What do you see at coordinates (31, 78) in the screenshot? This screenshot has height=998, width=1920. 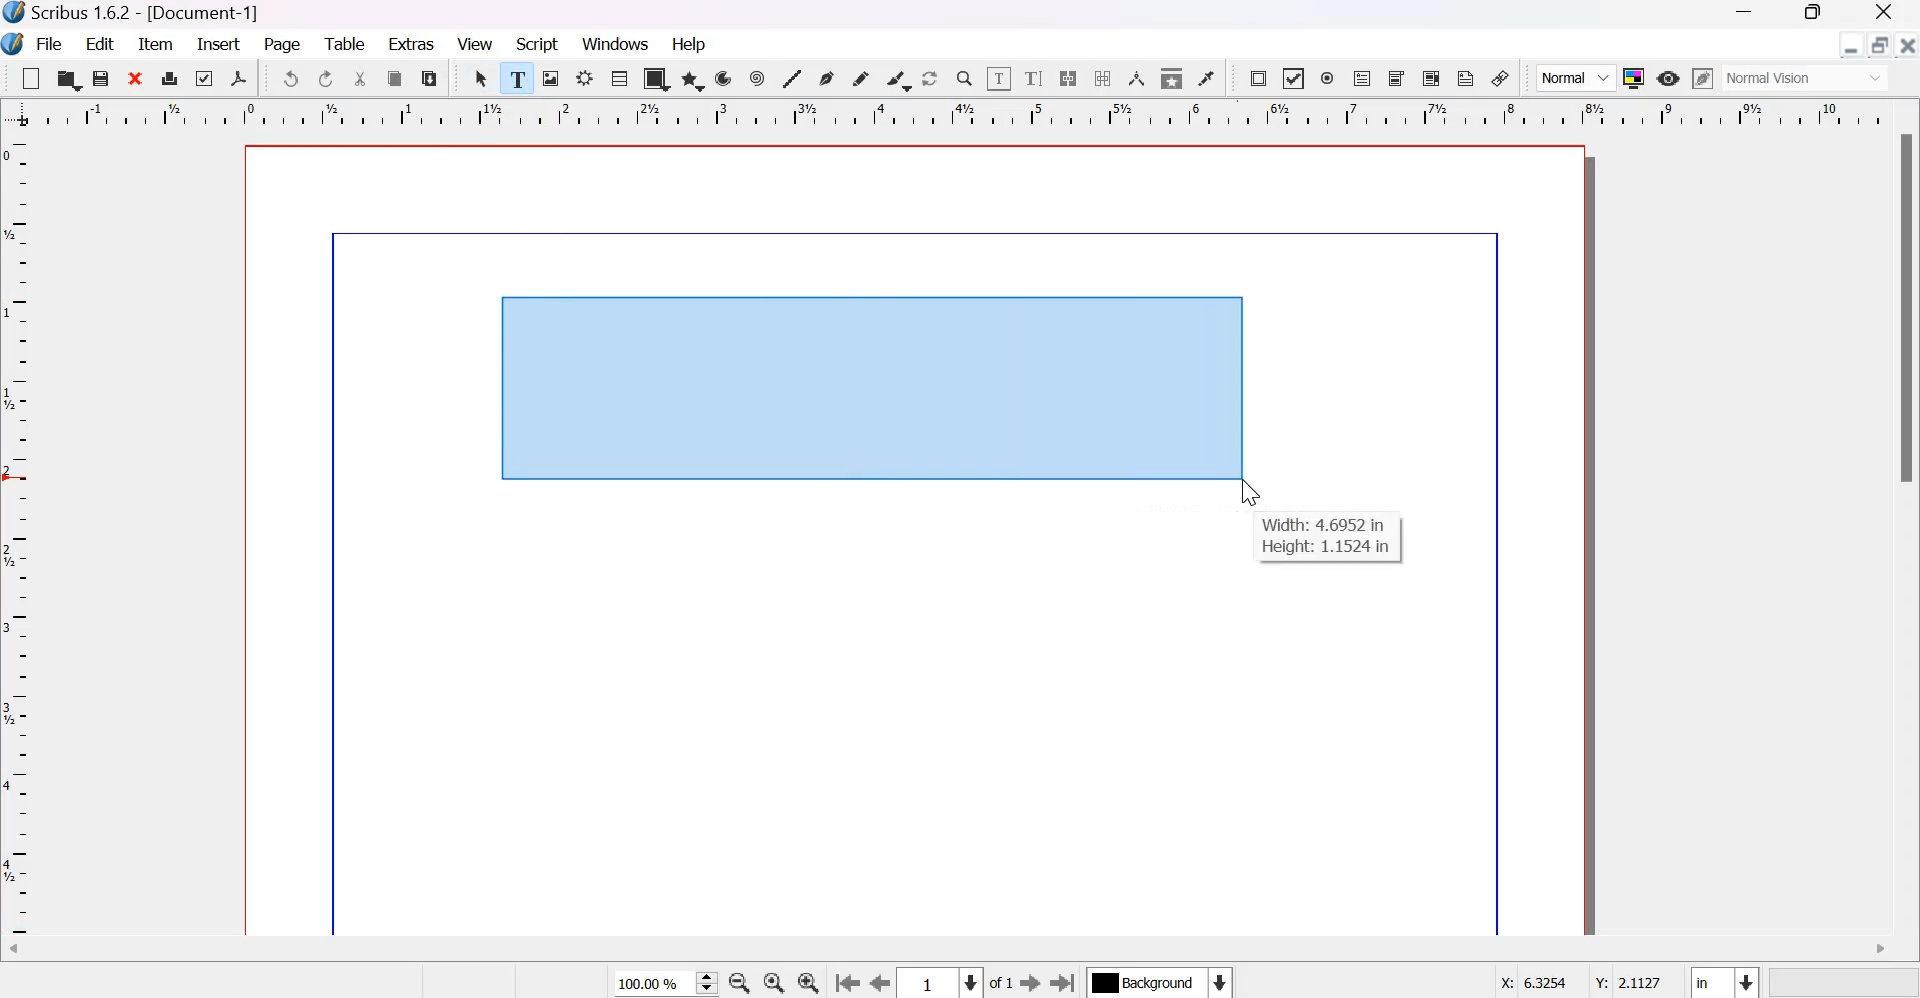 I see `new` at bounding box center [31, 78].